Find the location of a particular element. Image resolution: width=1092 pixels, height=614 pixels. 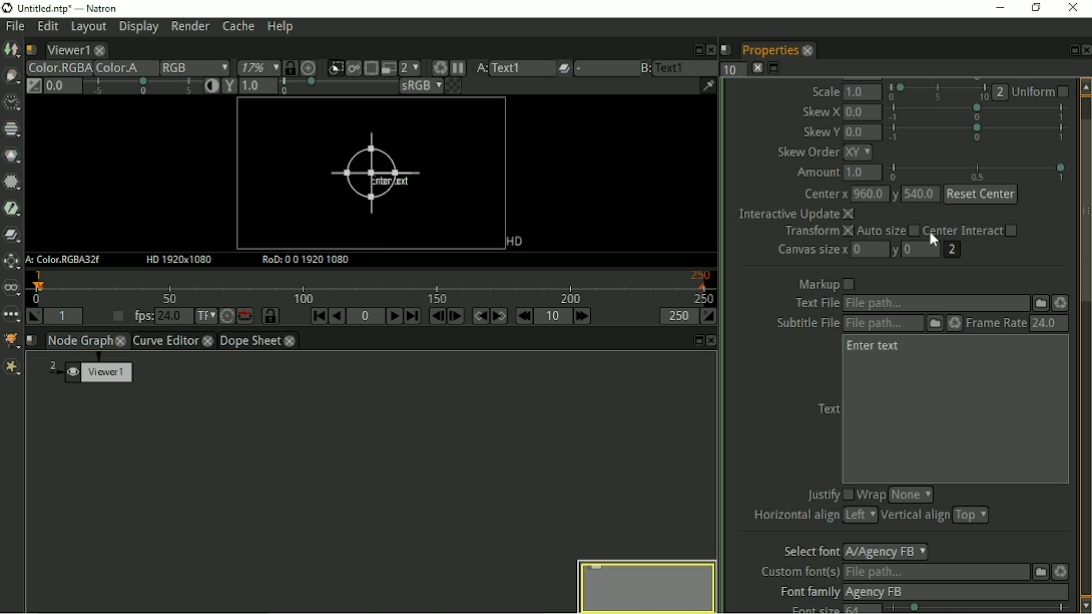

skew Order is located at coordinates (808, 153).